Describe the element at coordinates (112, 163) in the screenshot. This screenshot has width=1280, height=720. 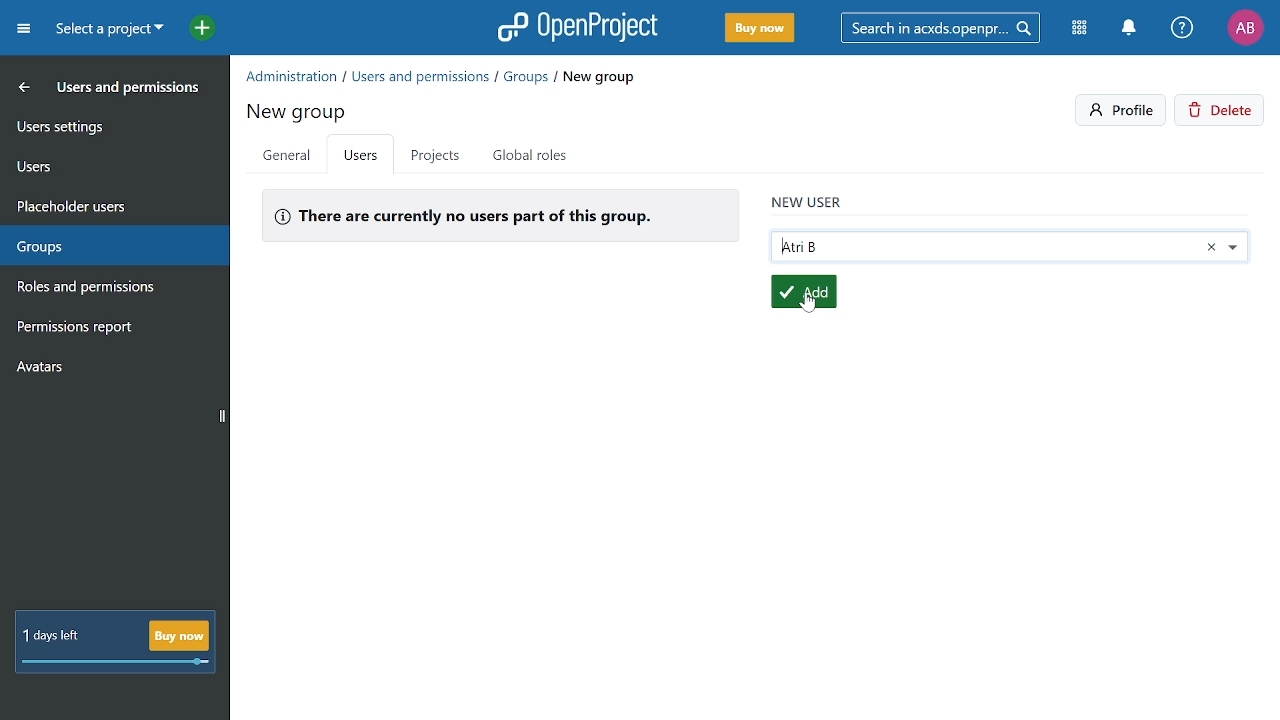
I see `Users` at that location.